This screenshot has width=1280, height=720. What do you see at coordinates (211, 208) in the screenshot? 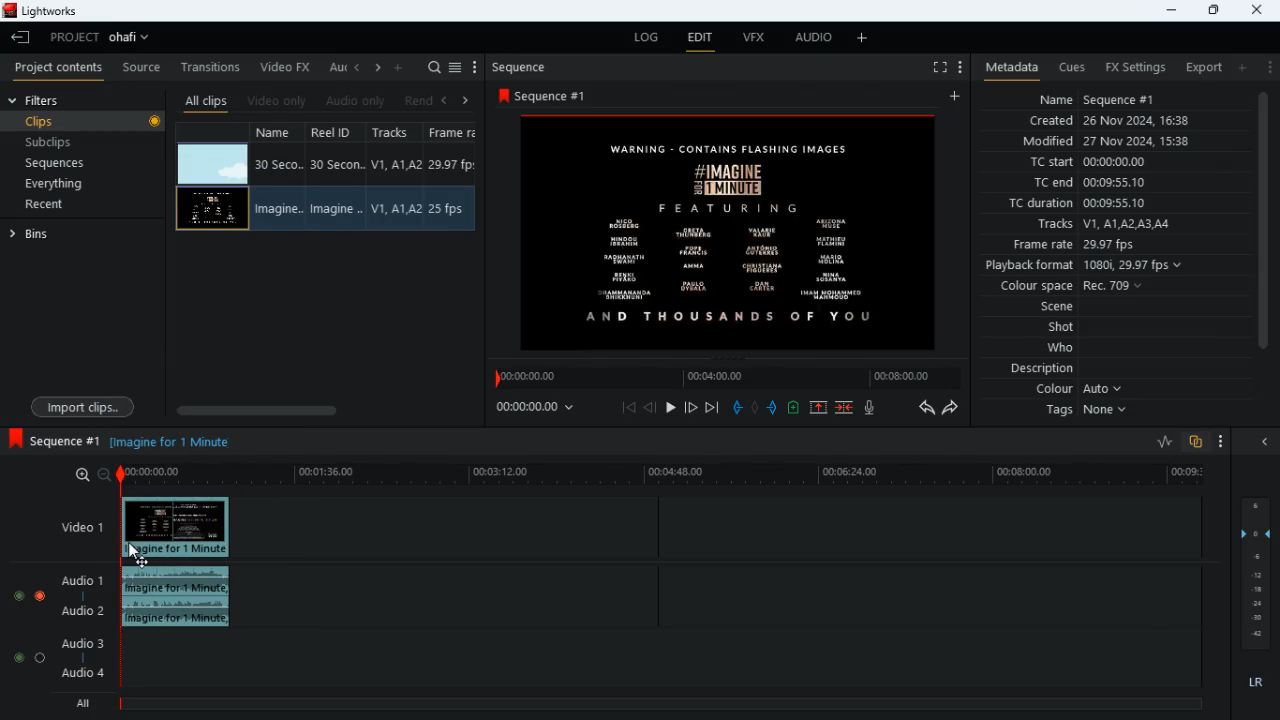
I see `videos` at bounding box center [211, 208].